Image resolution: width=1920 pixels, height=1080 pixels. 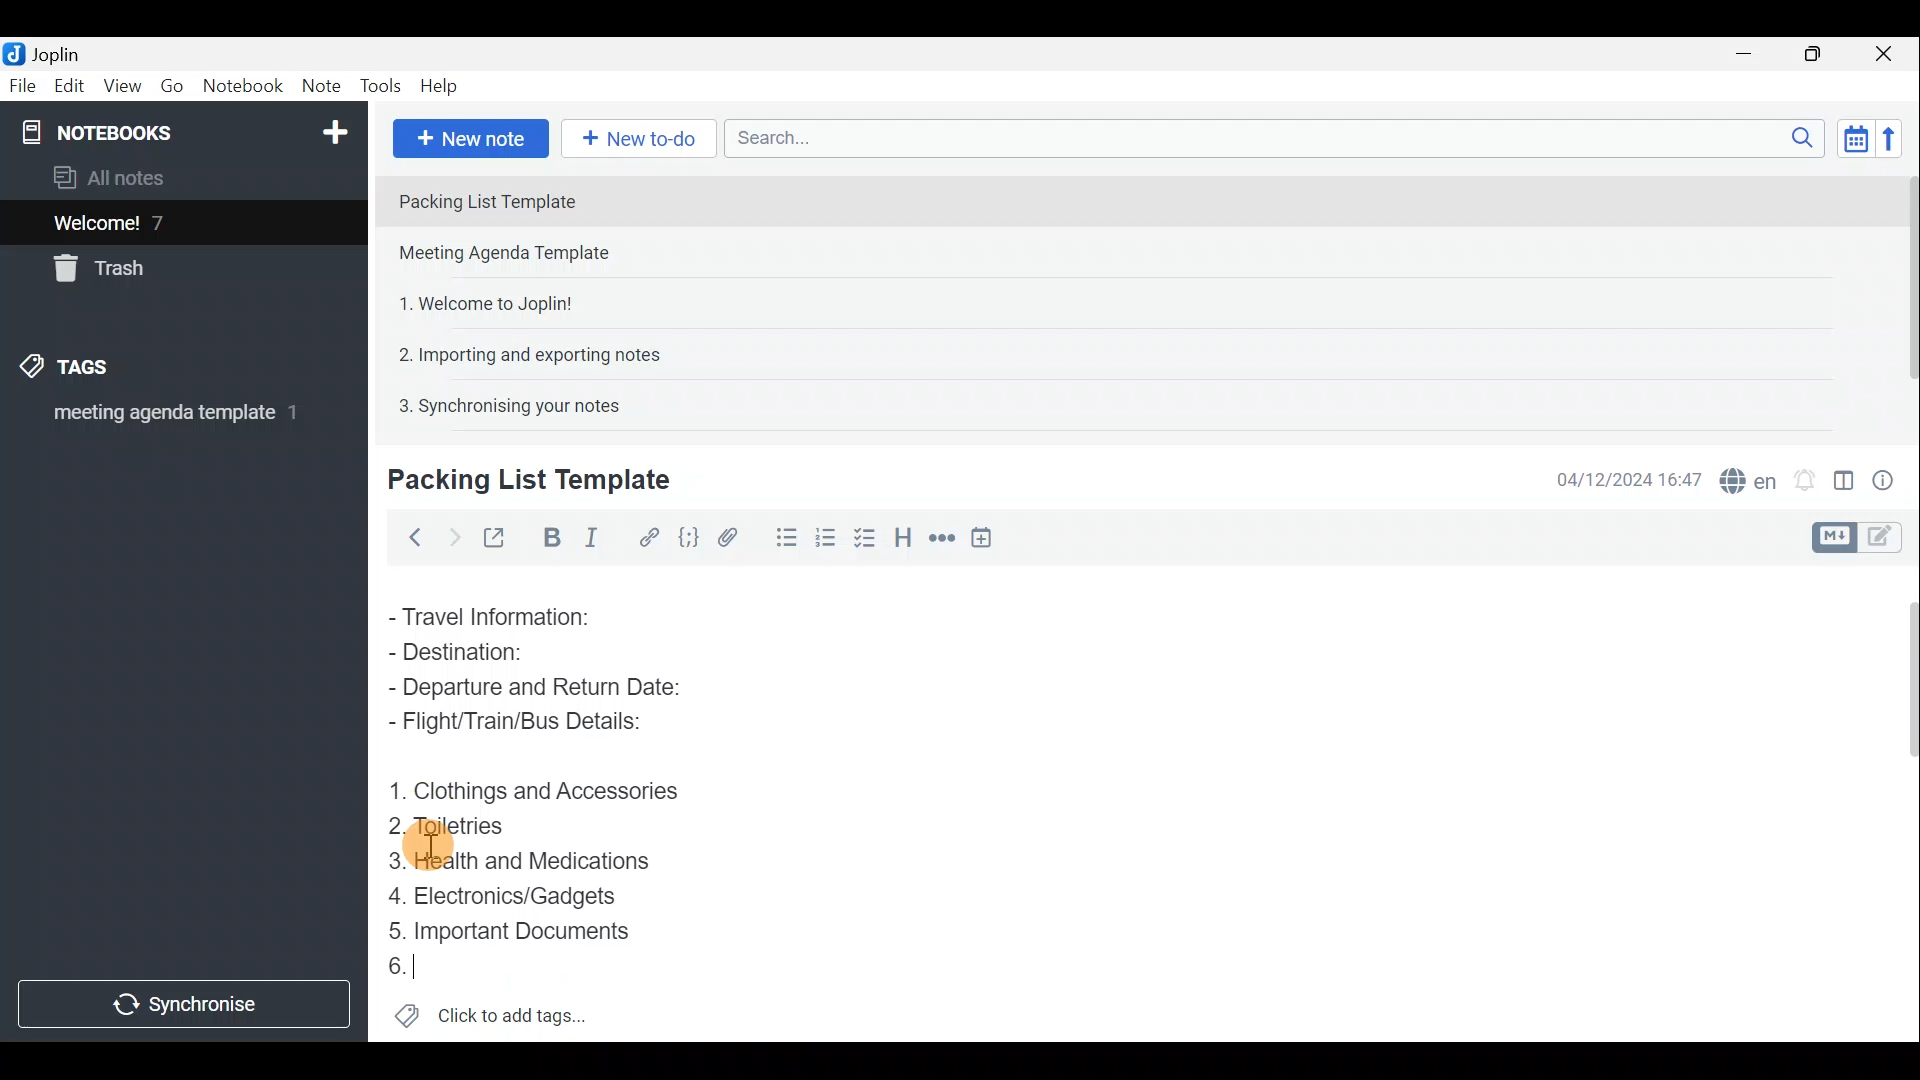 I want to click on New to-do, so click(x=640, y=139).